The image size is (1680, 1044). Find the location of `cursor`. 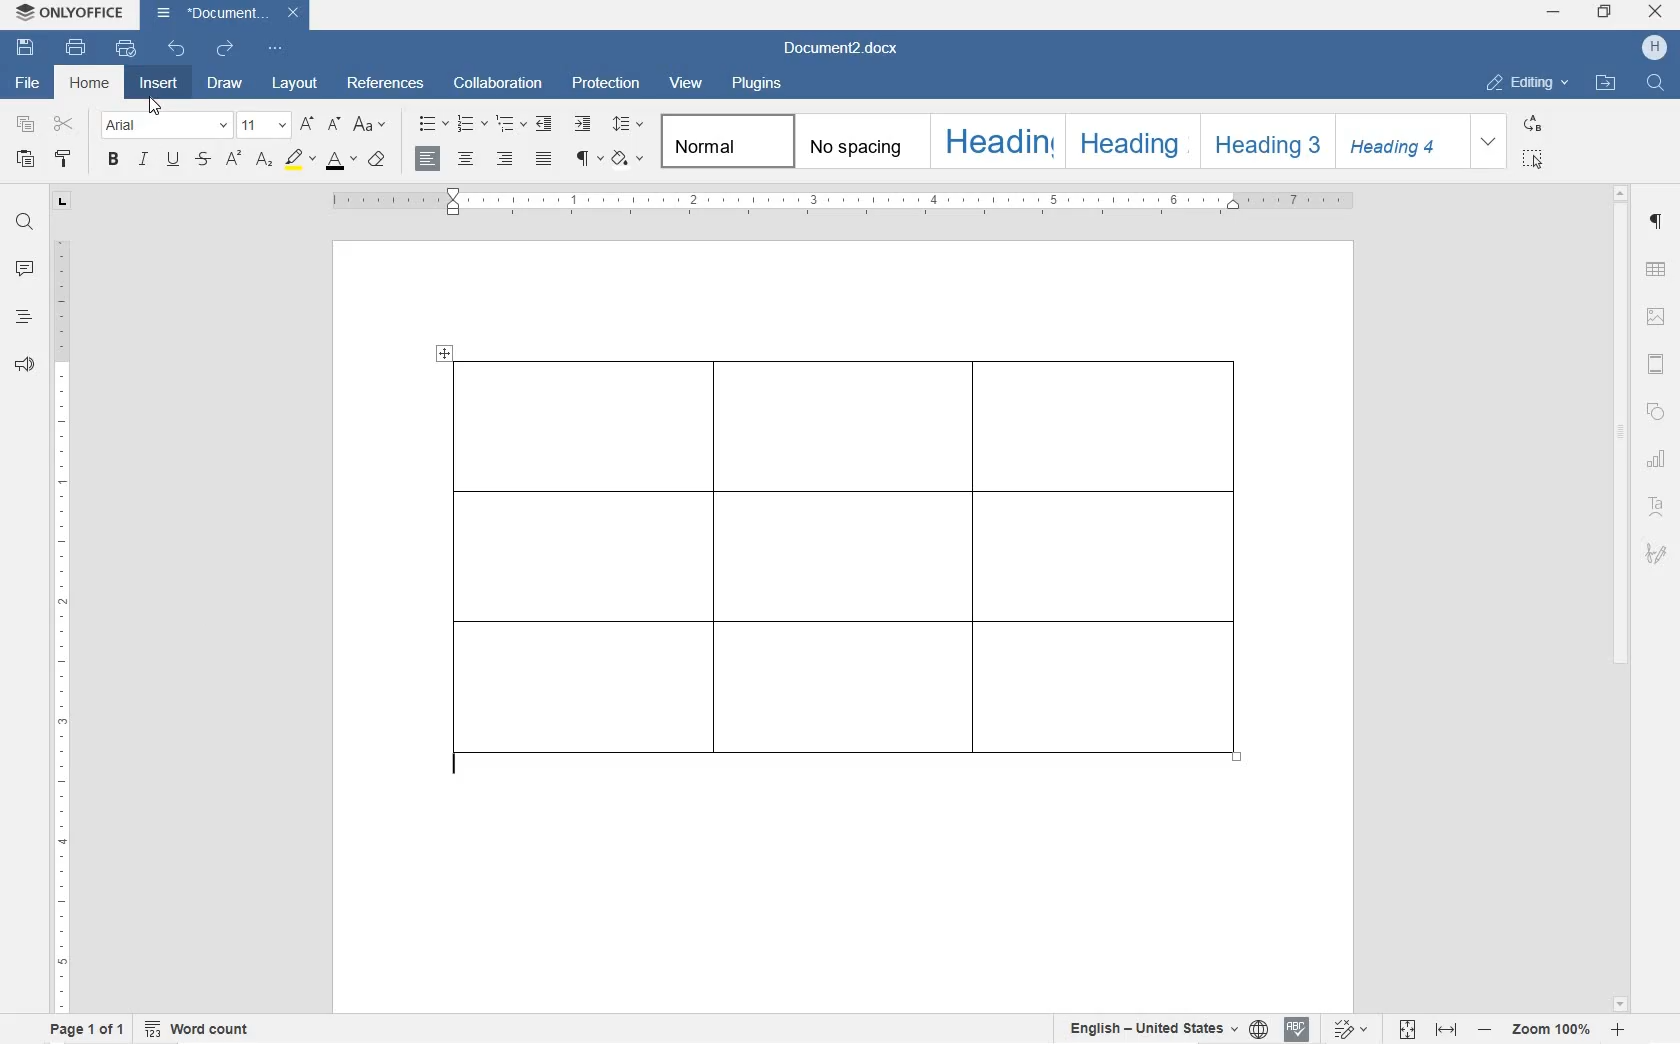

cursor is located at coordinates (154, 105).